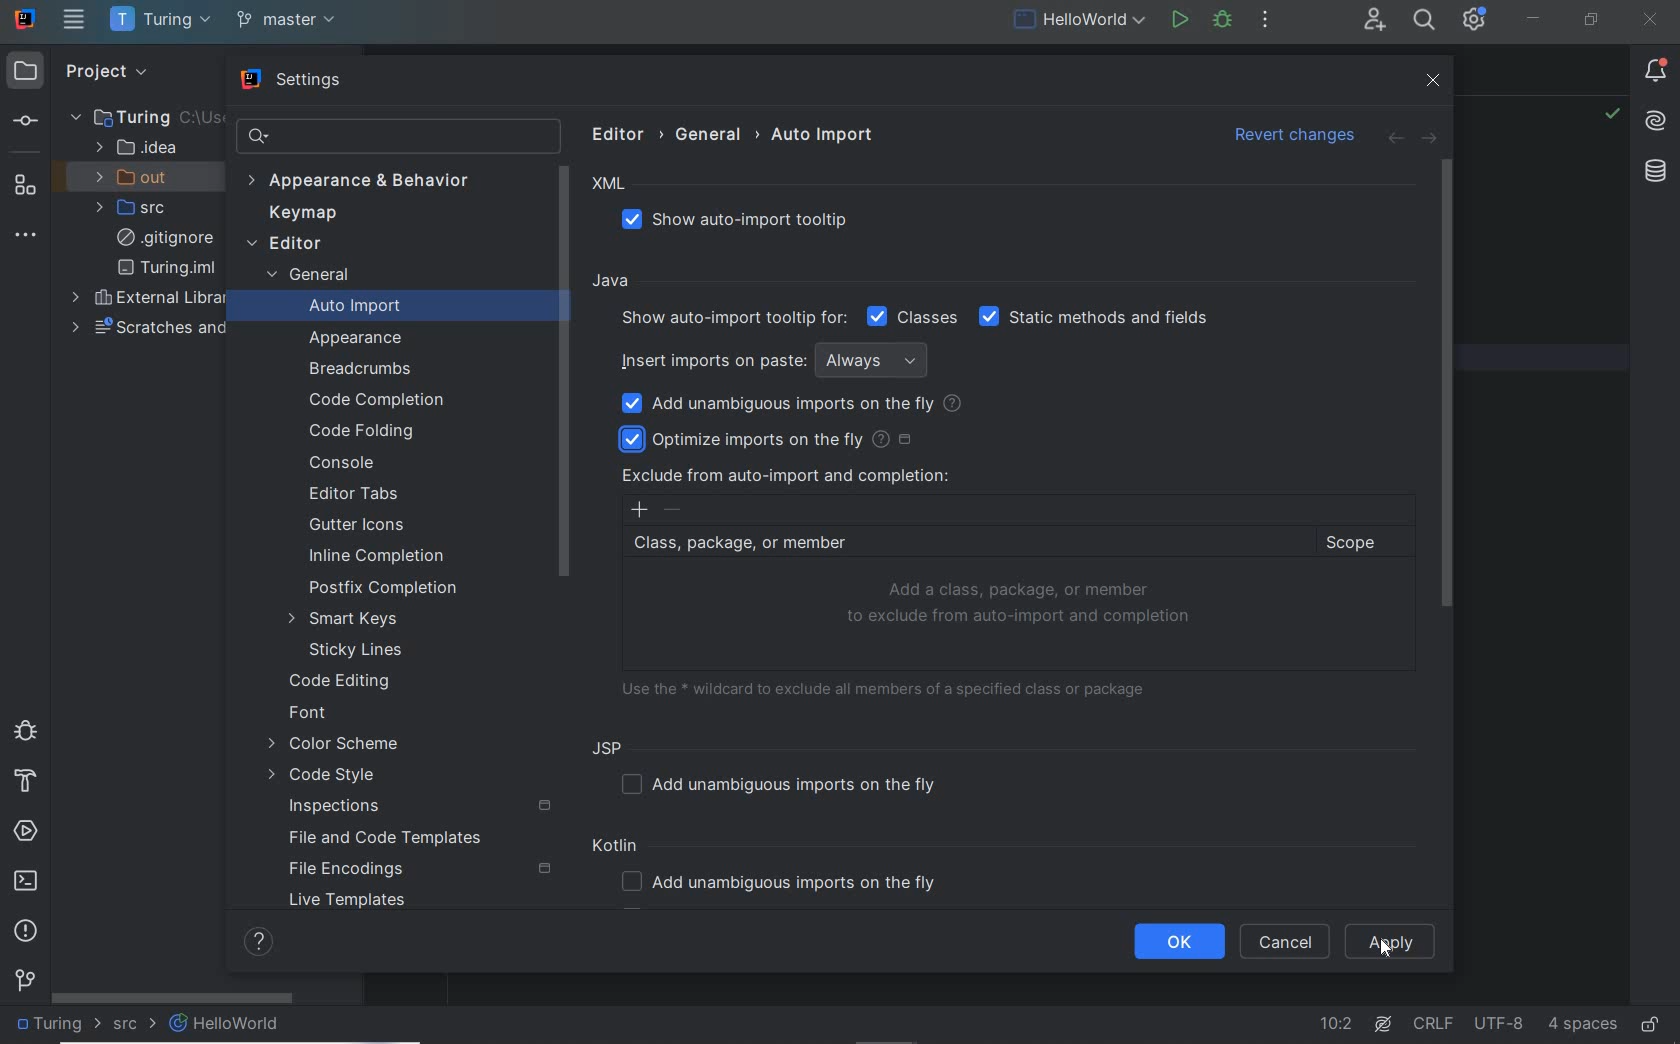 The width and height of the screenshot is (1680, 1044). Describe the element at coordinates (333, 746) in the screenshot. I see `COLOR SCHEME` at that location.